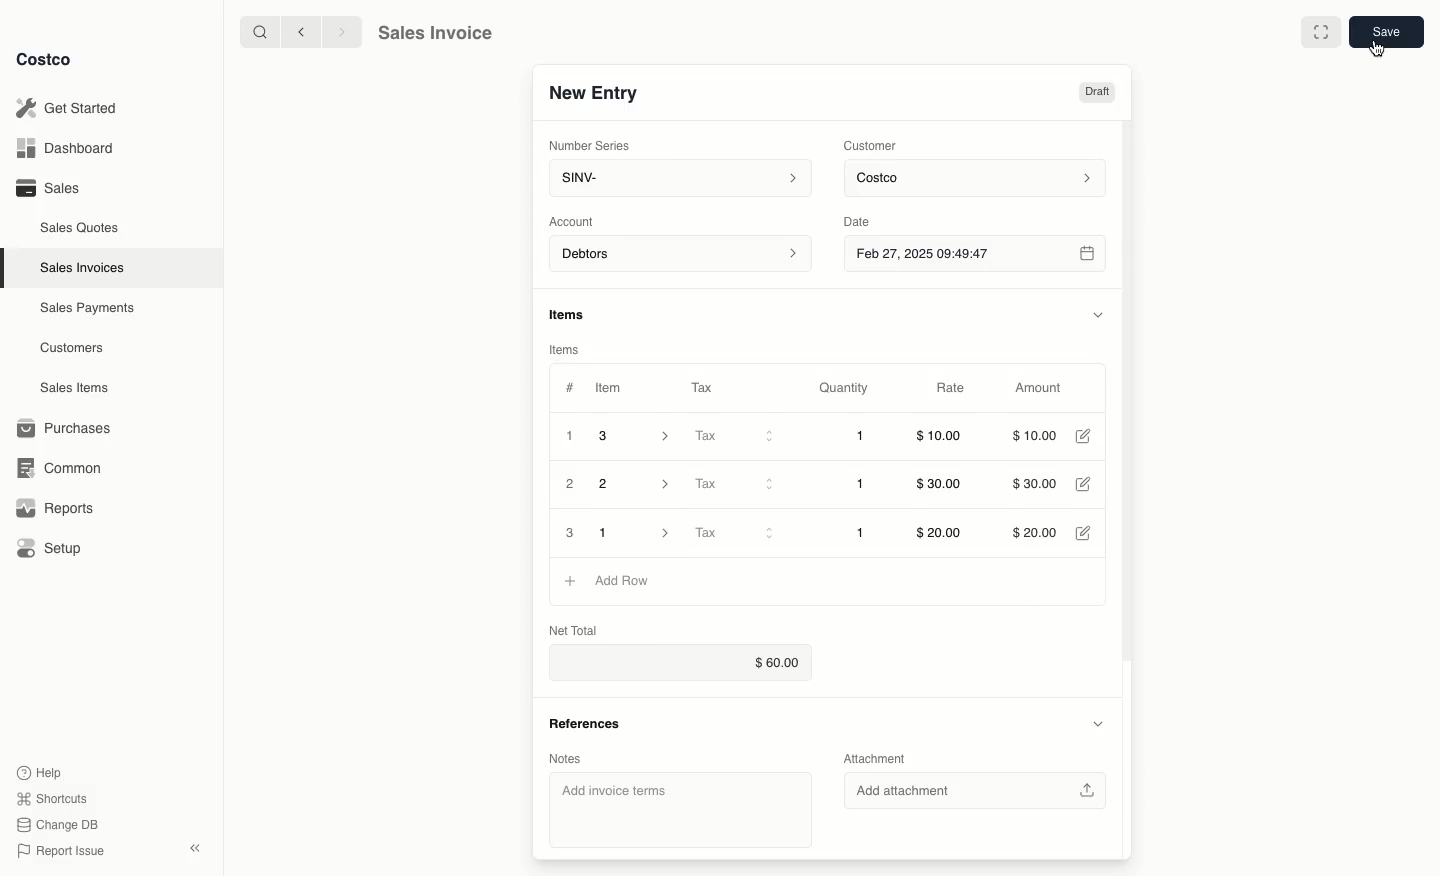 This screenshot has height=876, width=1440. I want to click on Edit, so click(1086, 436).